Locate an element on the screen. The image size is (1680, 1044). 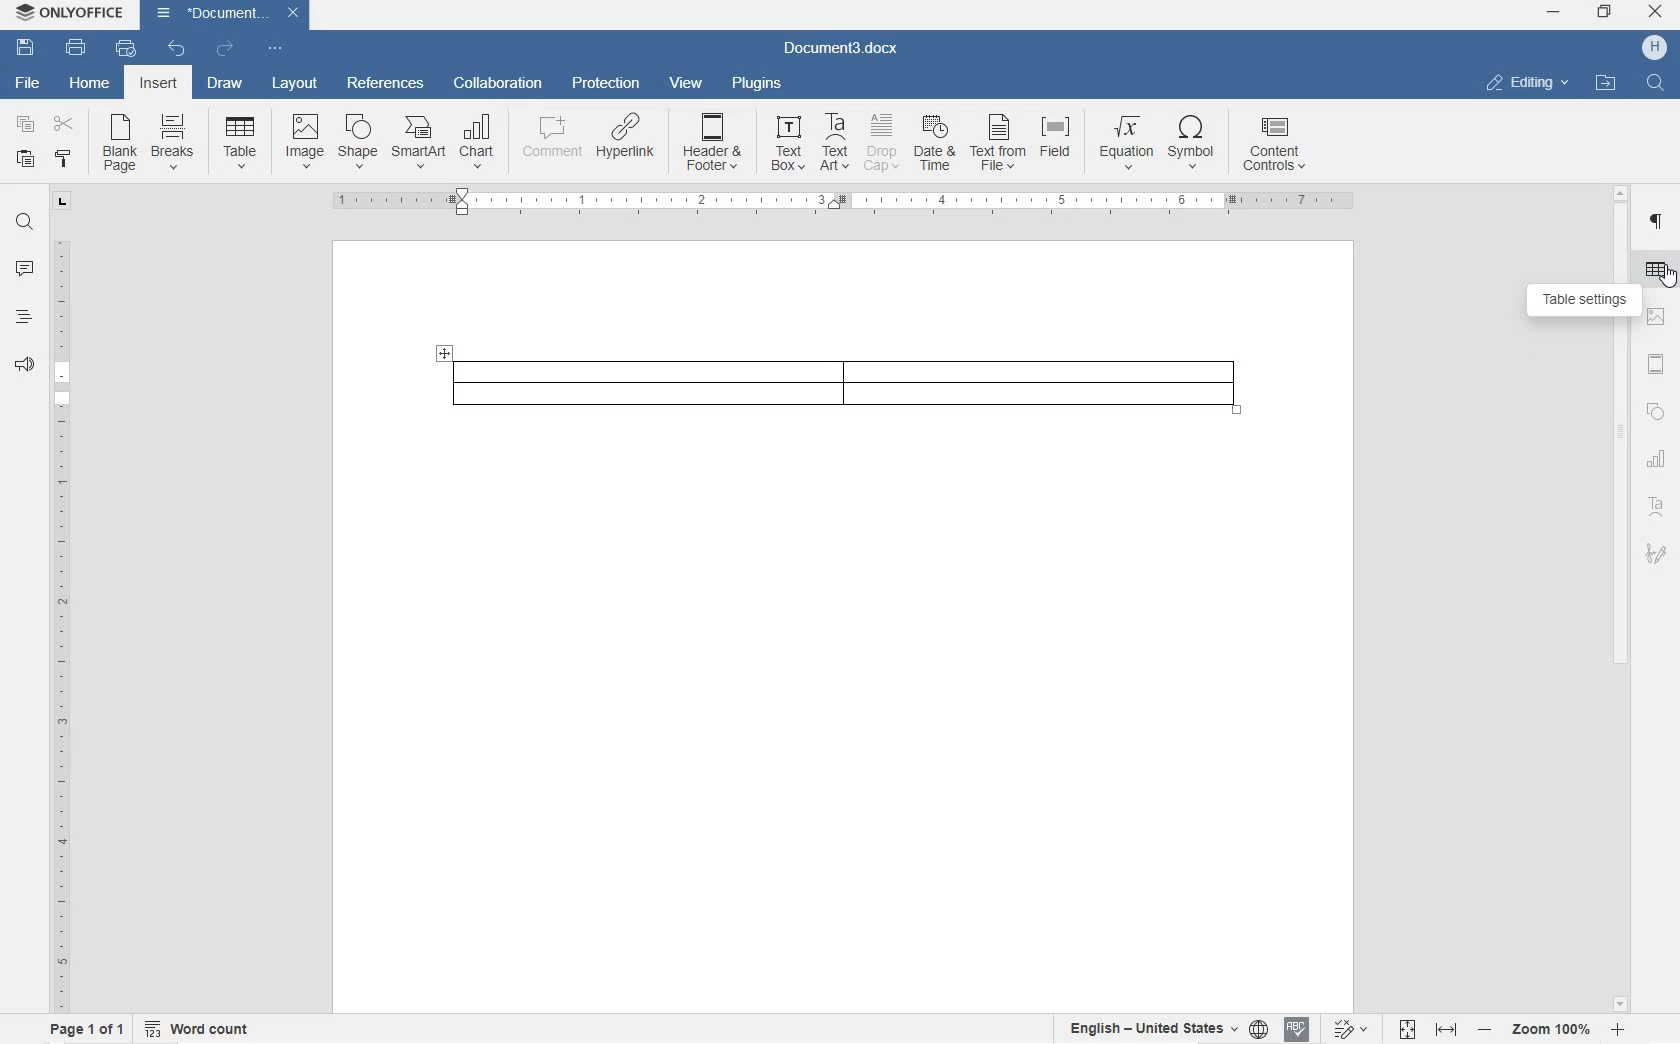
IMAGE is located at coordinates (1658, 318).